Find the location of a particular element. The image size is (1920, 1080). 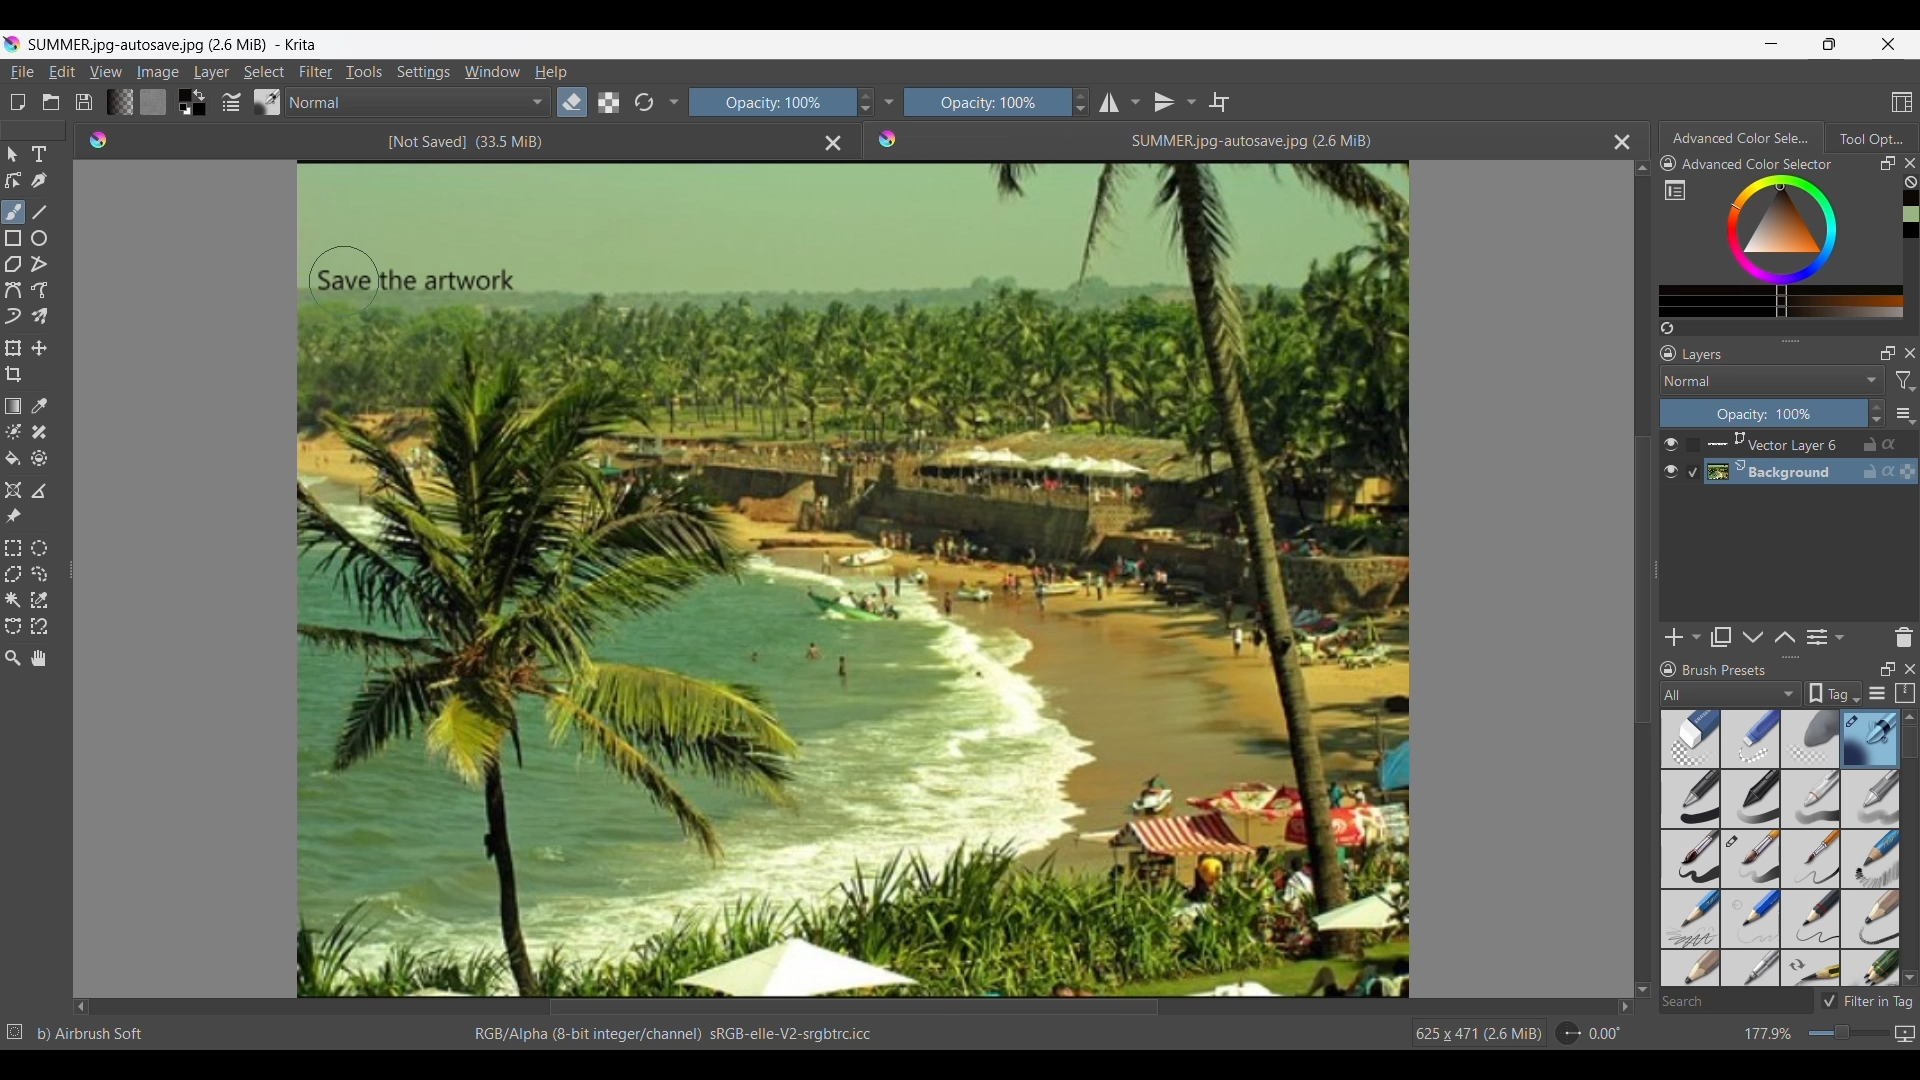

Quick slide to top is located at coordinates (1643, 169).